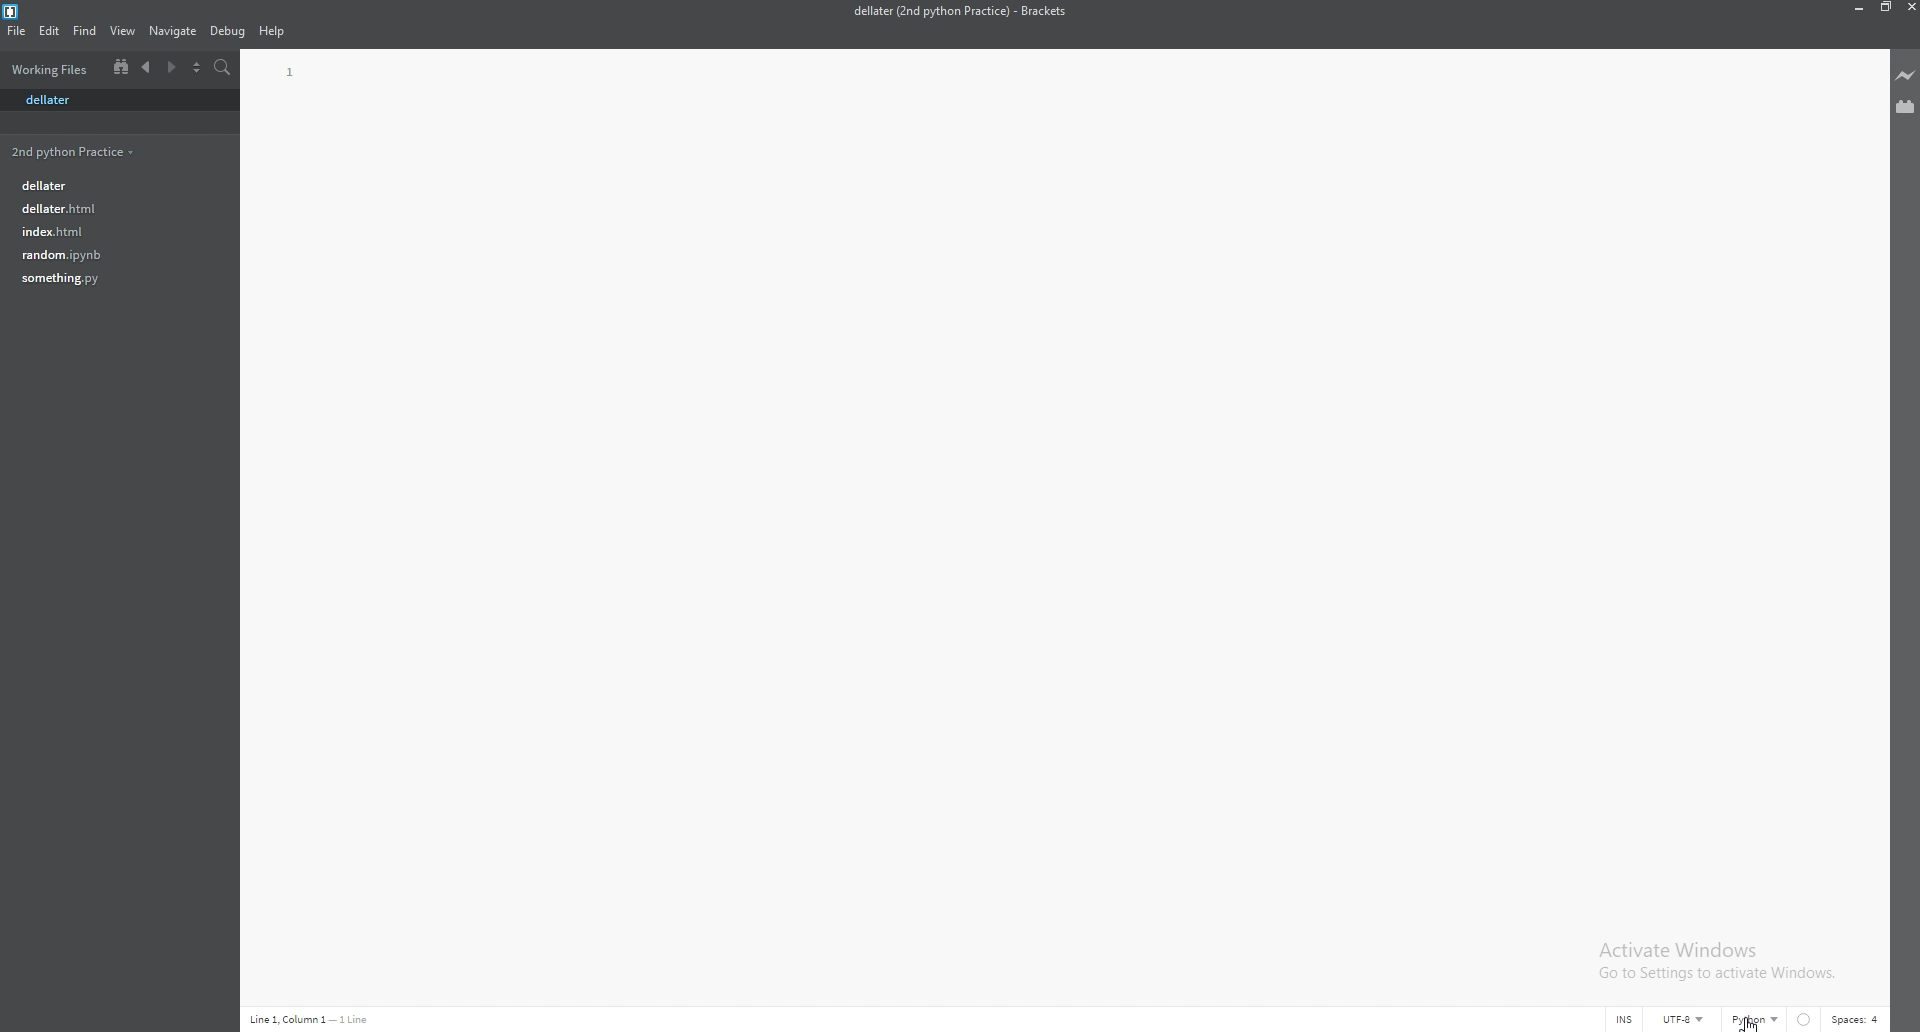  What do you see at coordinates (227, 32) in the screenshot?
I see `debug` at bounding box center [227, 32].